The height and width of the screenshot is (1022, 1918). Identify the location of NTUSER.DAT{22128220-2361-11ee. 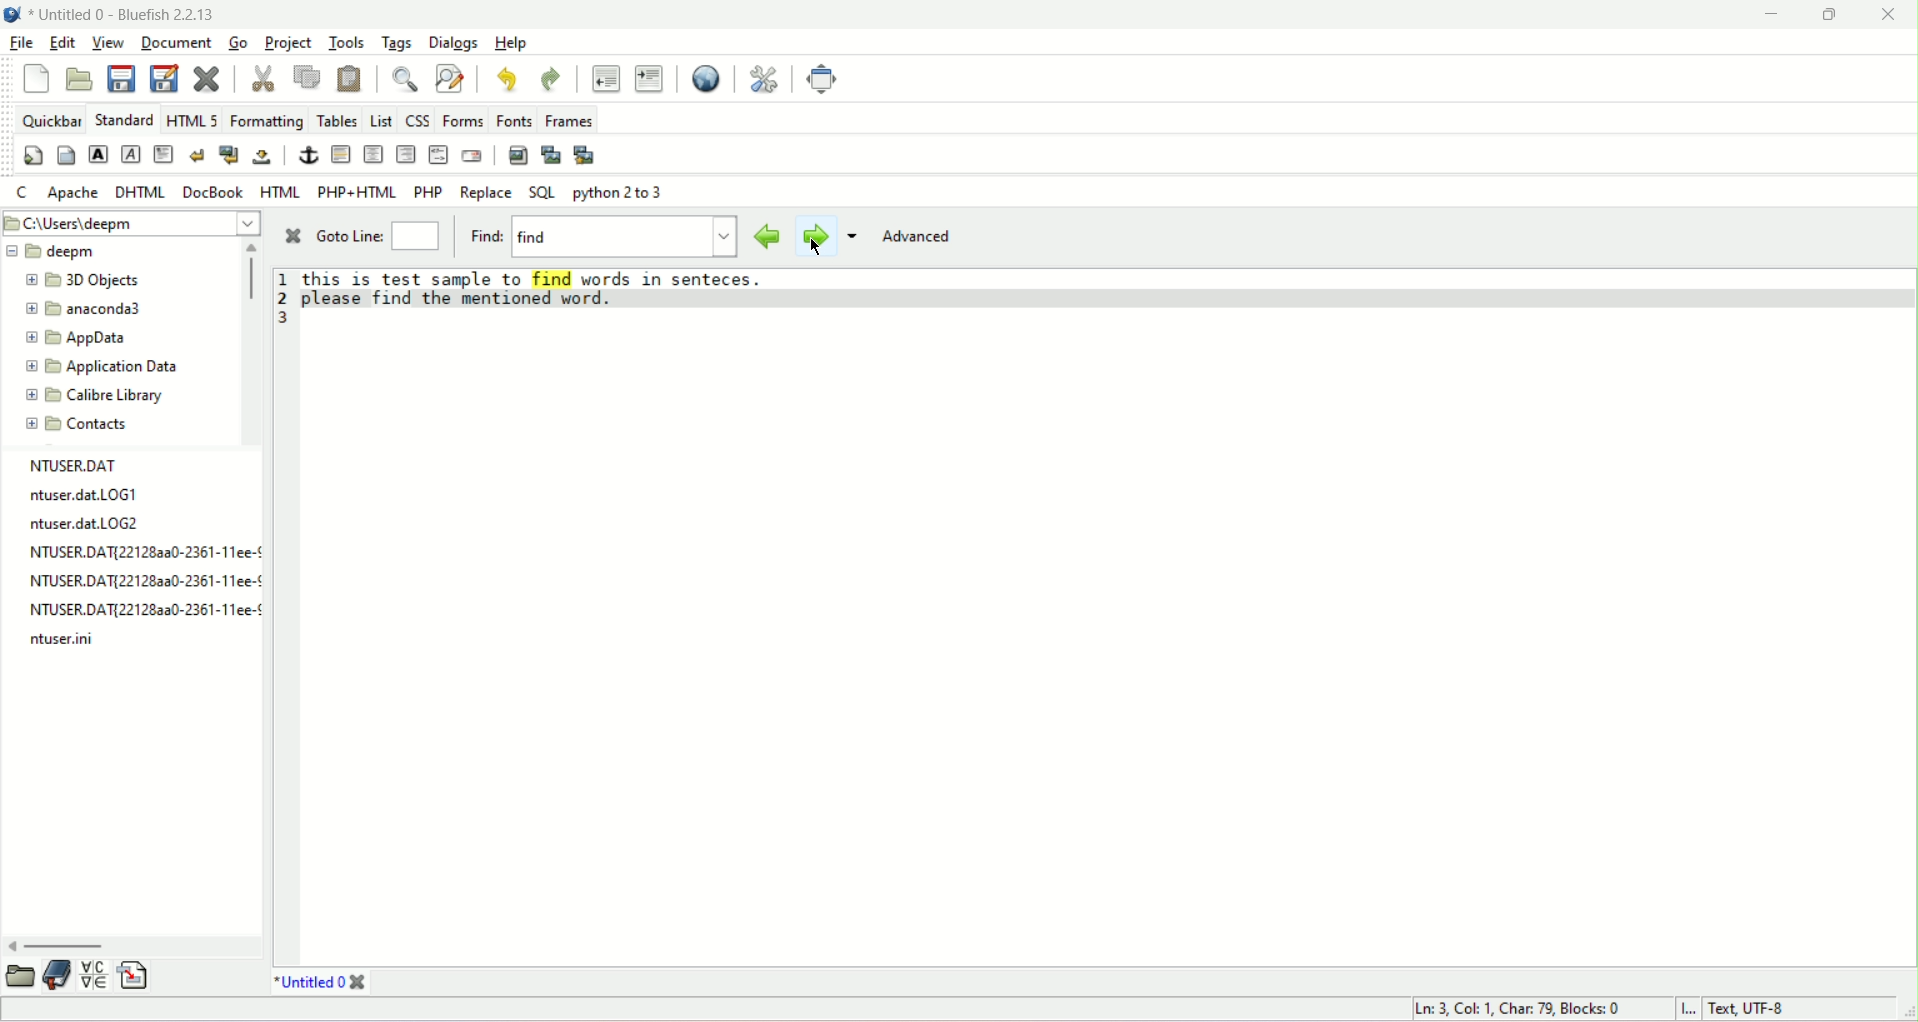
(132, 583).